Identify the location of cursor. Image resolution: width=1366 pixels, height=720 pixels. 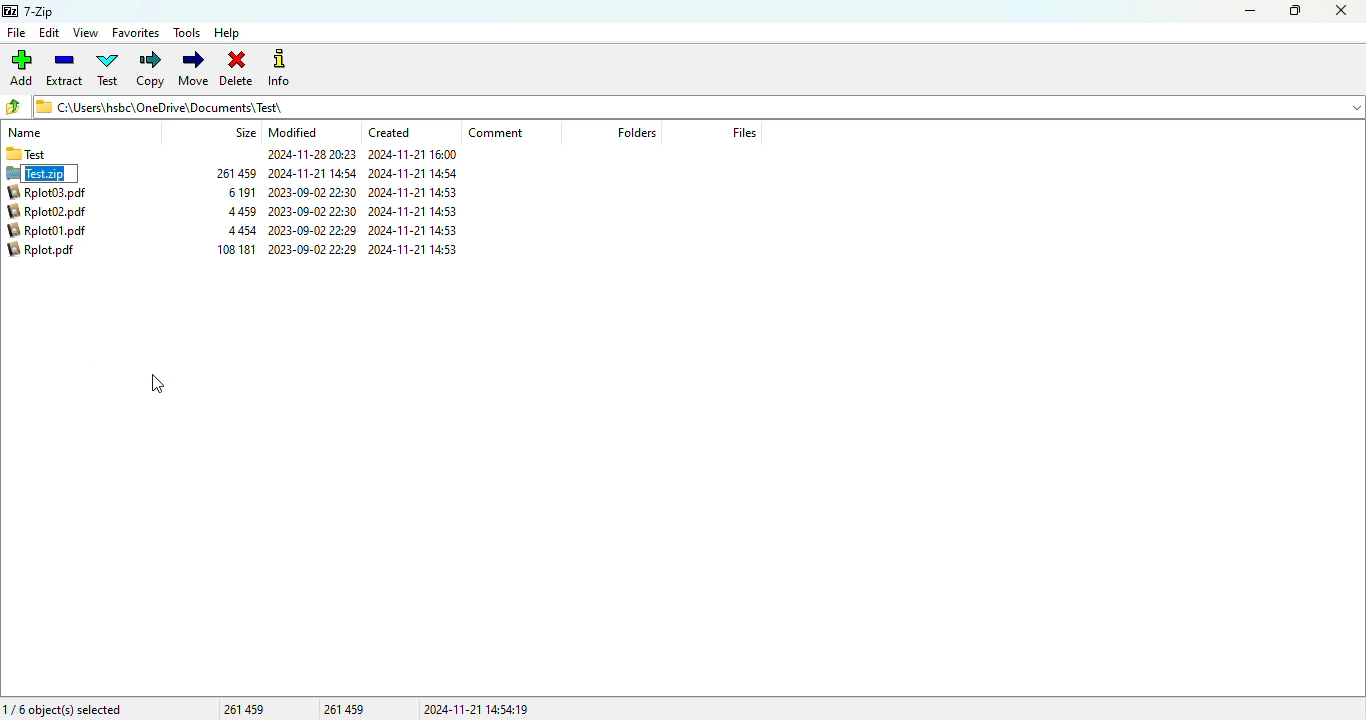
(158, 384).